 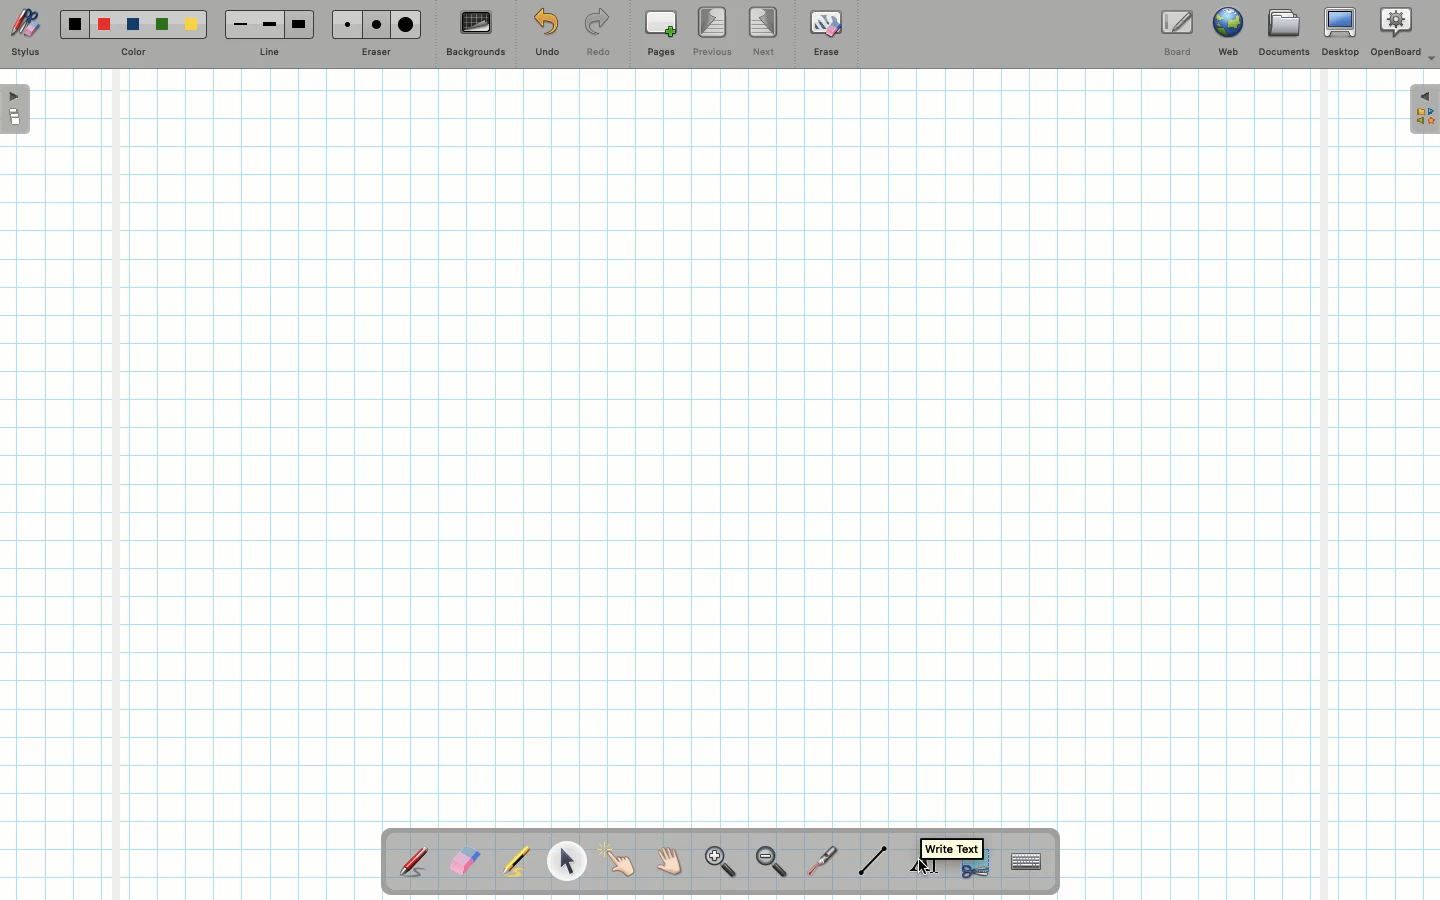 What do you see at coordinates (1424, 109) in the screenshot?
I see `Expand` at bounding box center [1424, 109].